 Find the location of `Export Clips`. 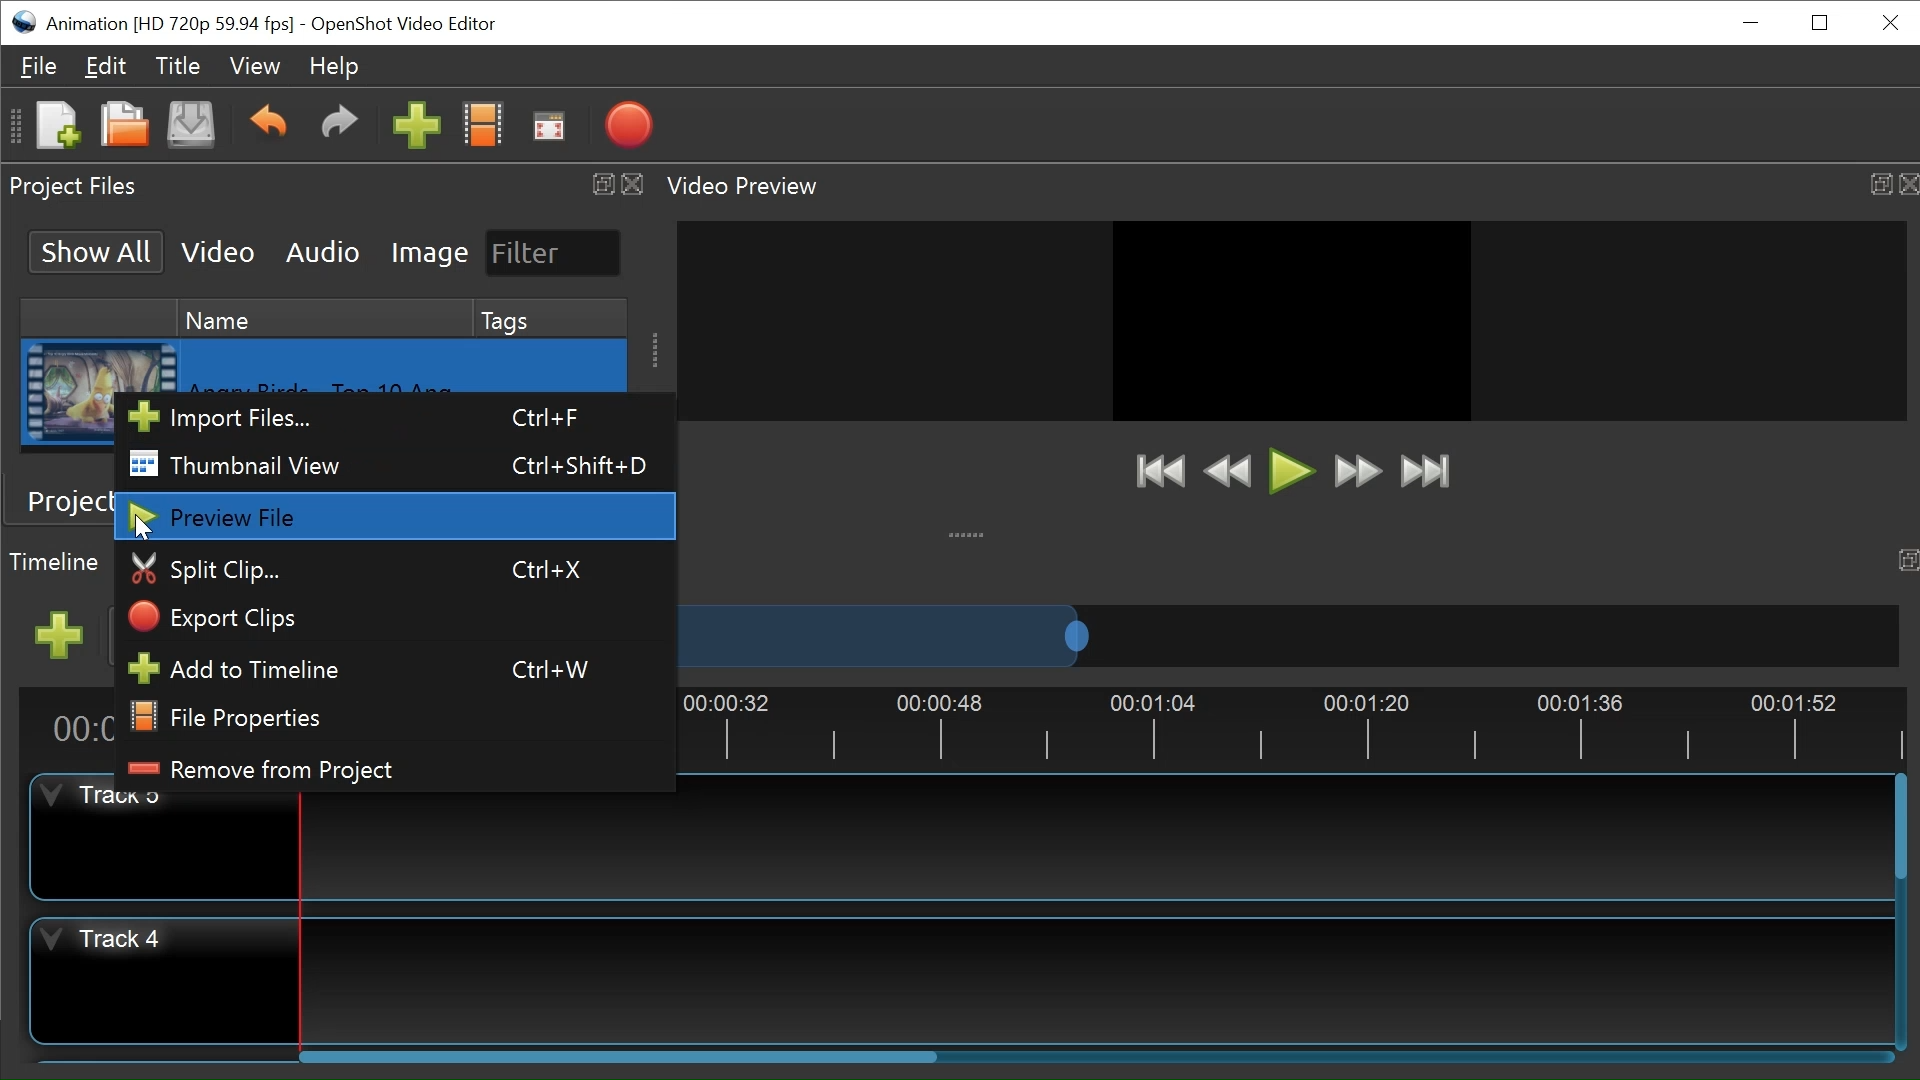

Export Clips is located at coordinates (398, 618).